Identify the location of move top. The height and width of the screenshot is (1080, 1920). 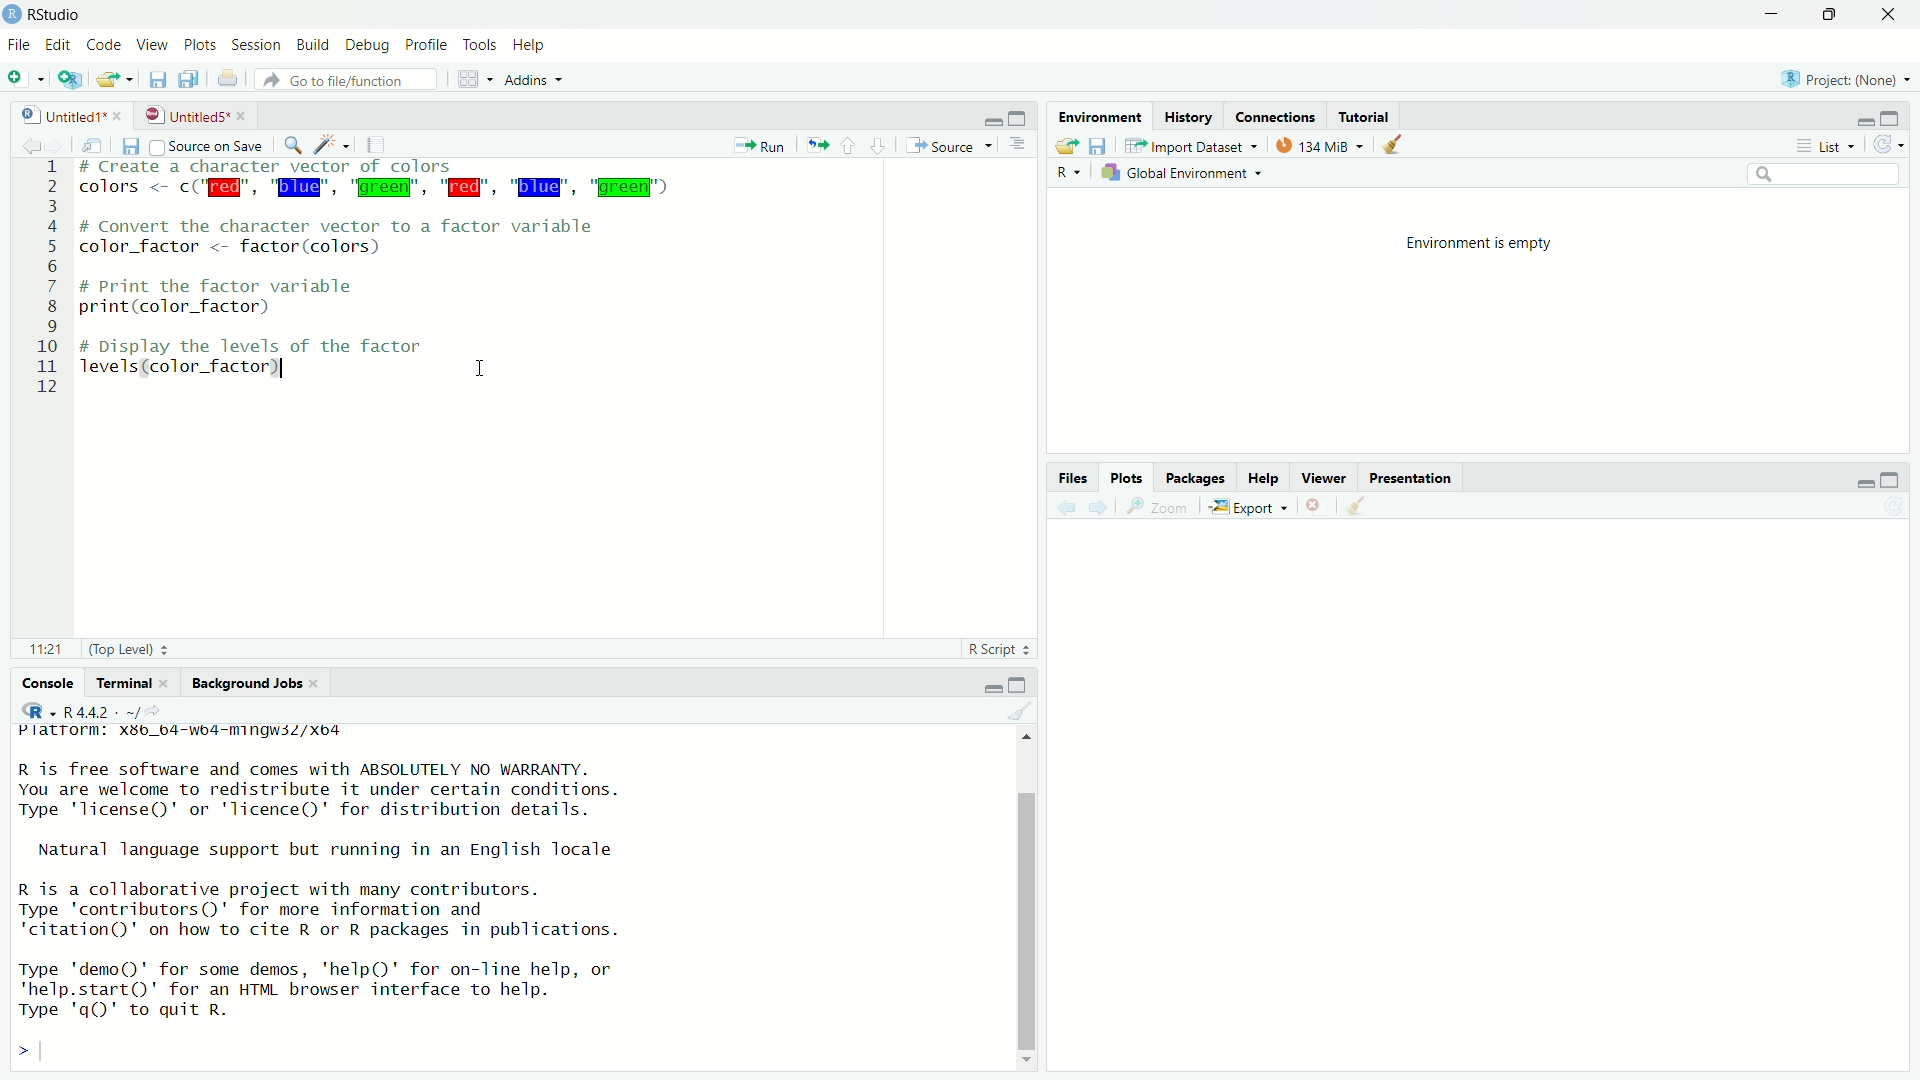
(1026, 738).